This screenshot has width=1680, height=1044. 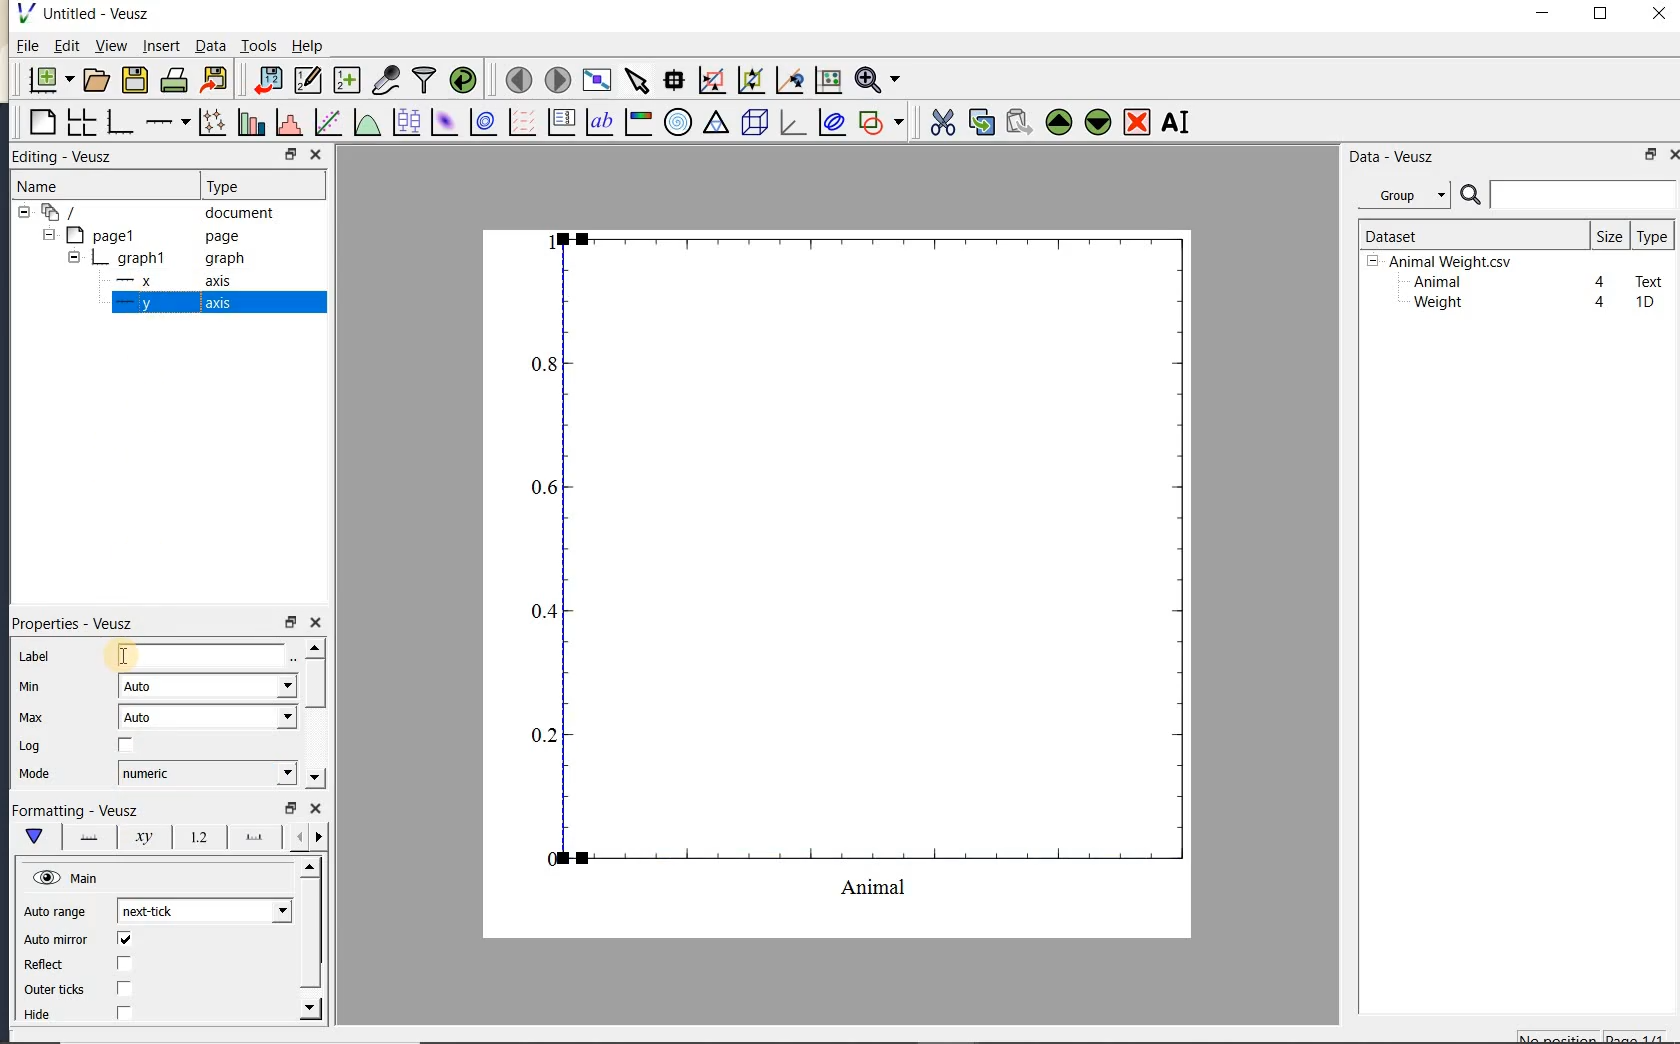 I want to click on plot a vector field, so click(x=519, y=123).